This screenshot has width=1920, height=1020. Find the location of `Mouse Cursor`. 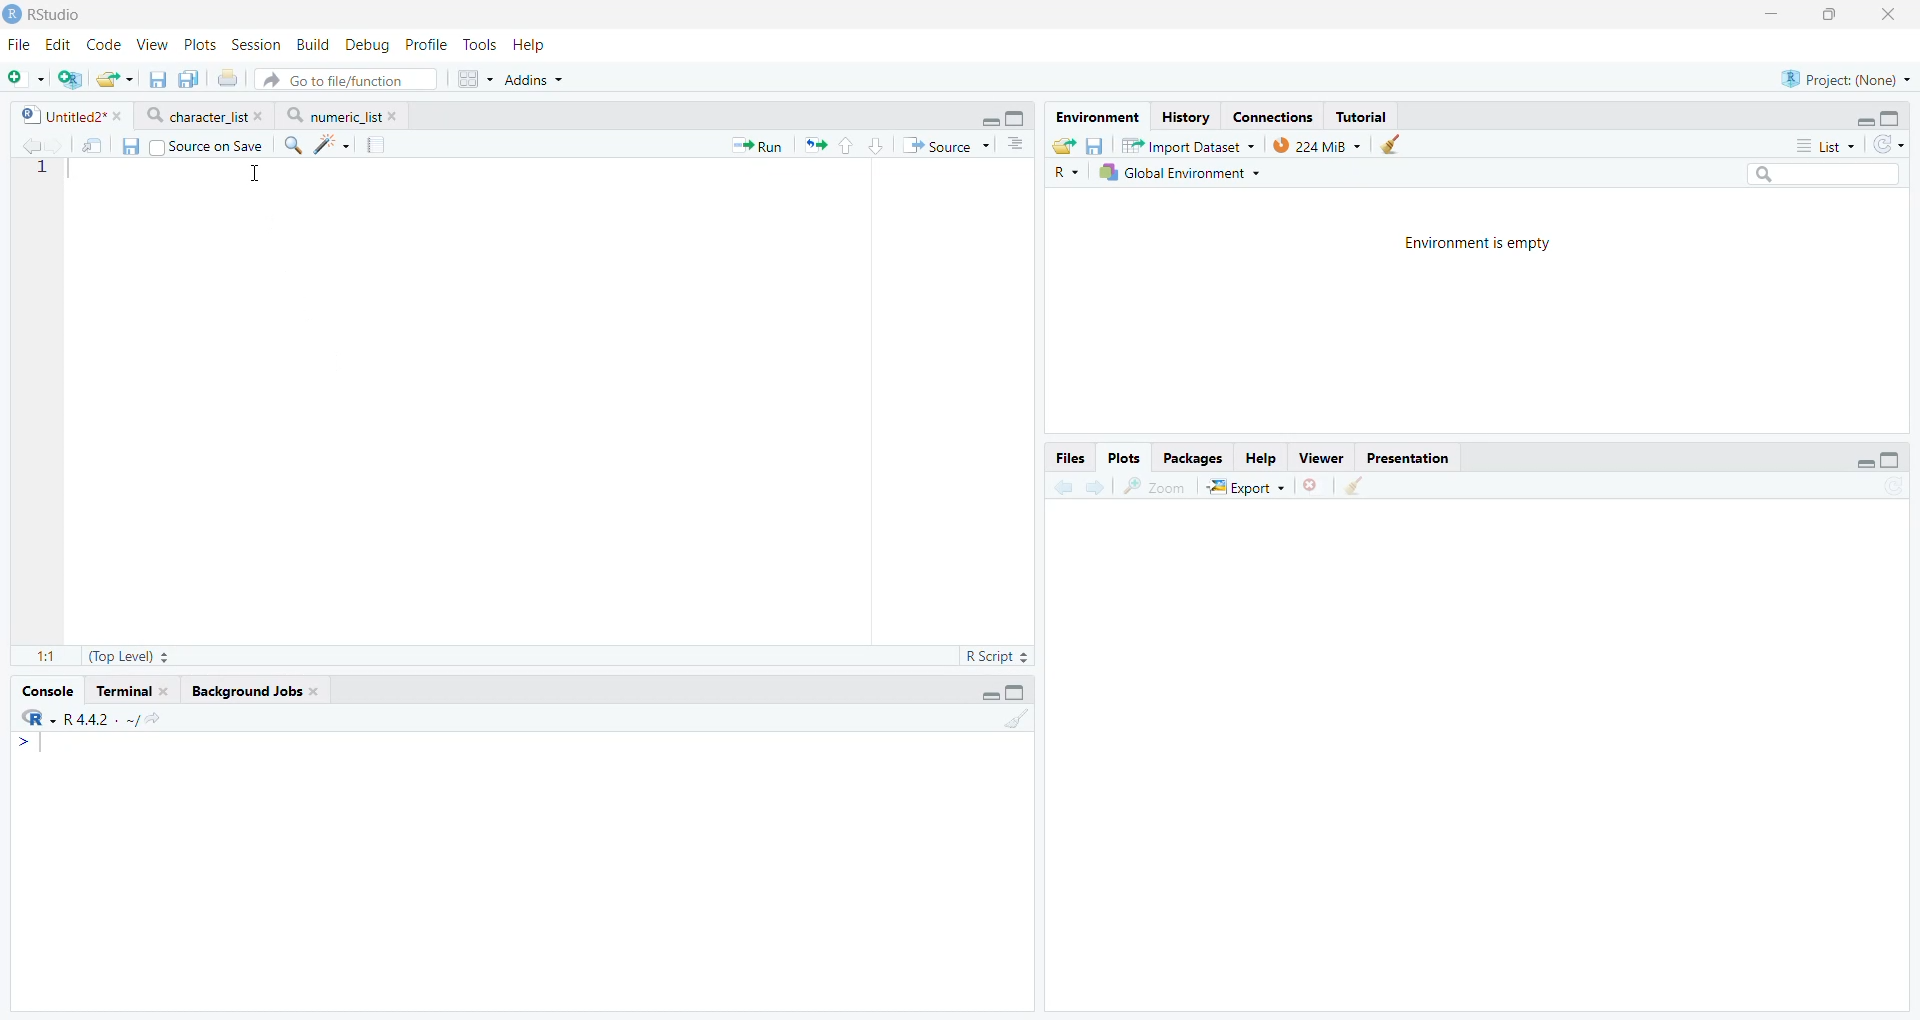

Mouse Cursor is located at coordinates (256, 176).